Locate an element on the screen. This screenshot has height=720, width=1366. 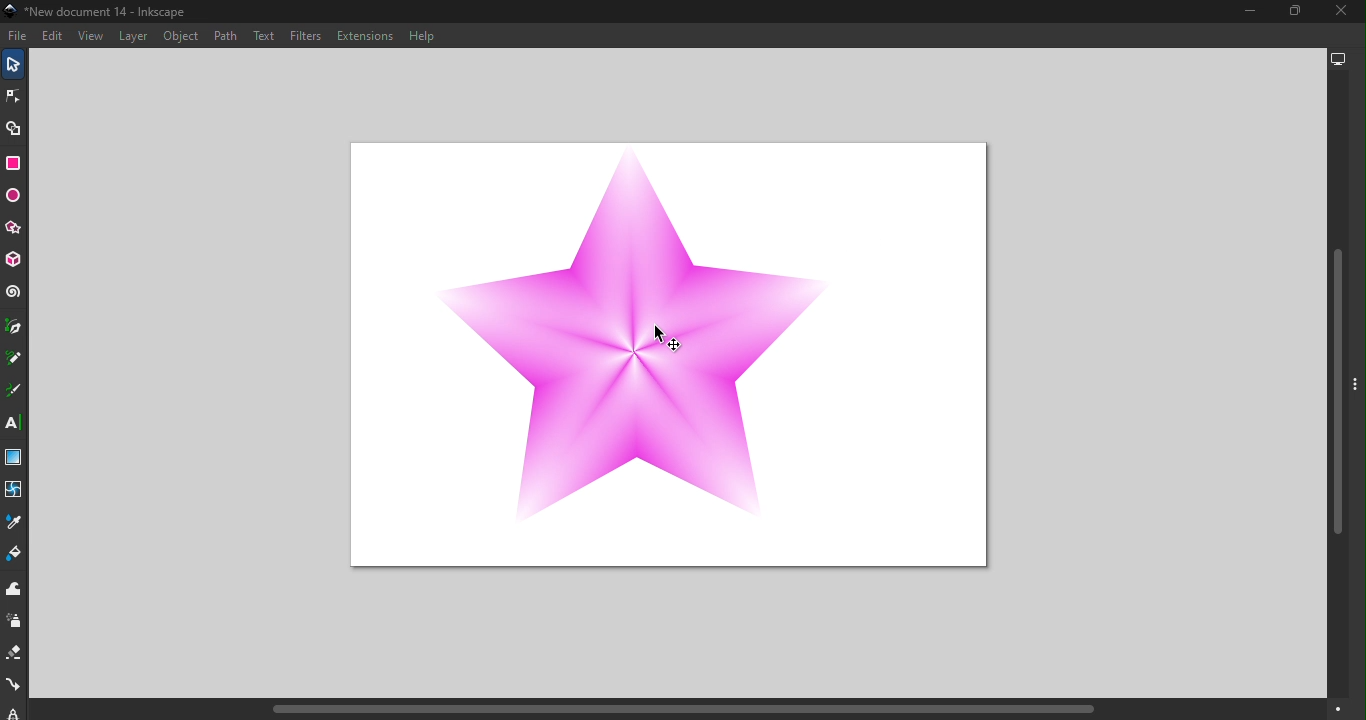
Object is located at coordinates (179, 36).